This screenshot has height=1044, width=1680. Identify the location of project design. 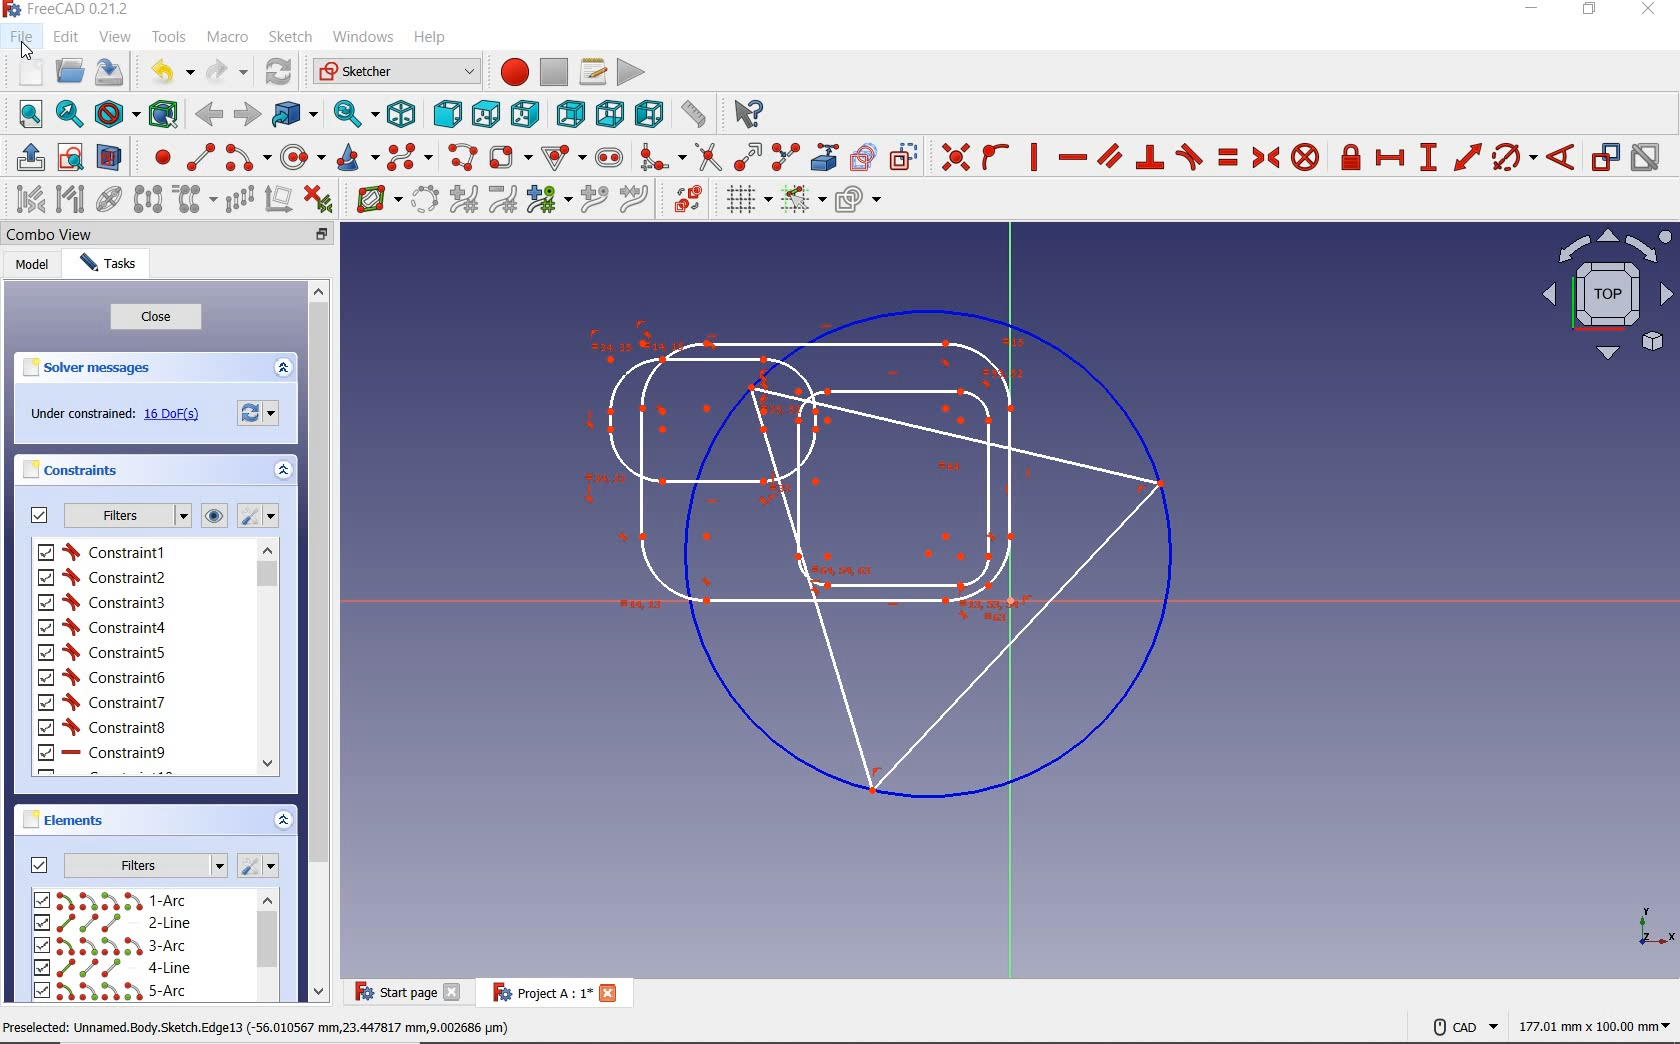
(887, 547).